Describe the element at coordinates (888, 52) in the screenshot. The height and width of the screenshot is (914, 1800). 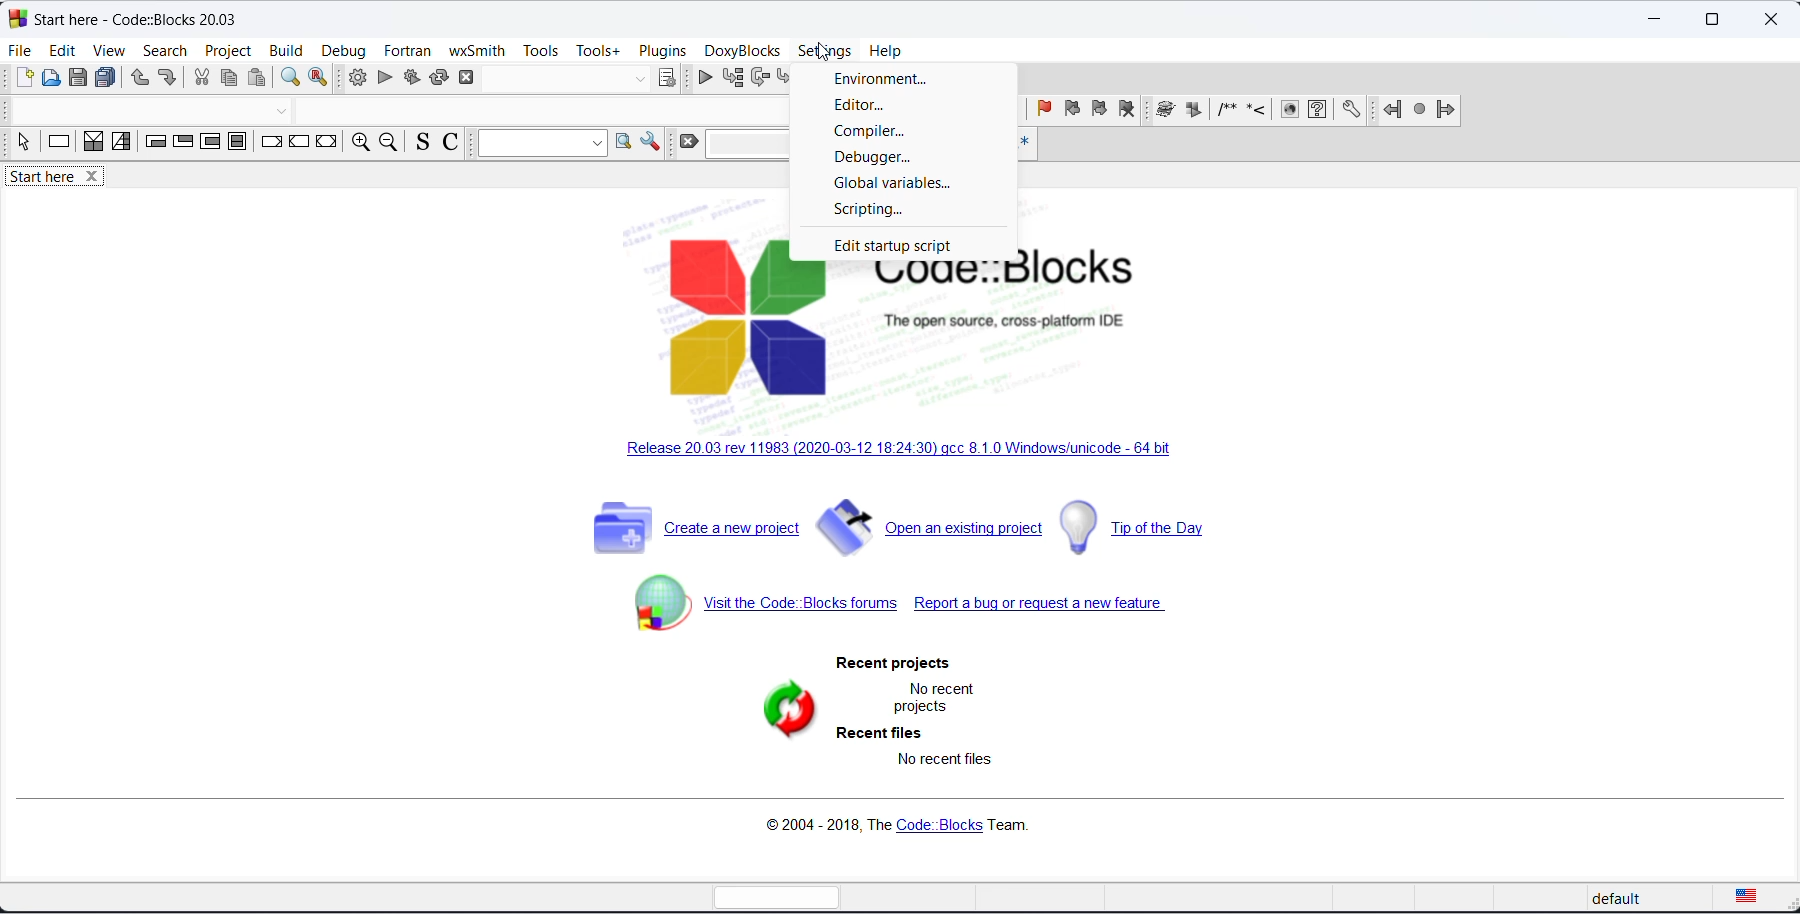
I see `help` at that location.